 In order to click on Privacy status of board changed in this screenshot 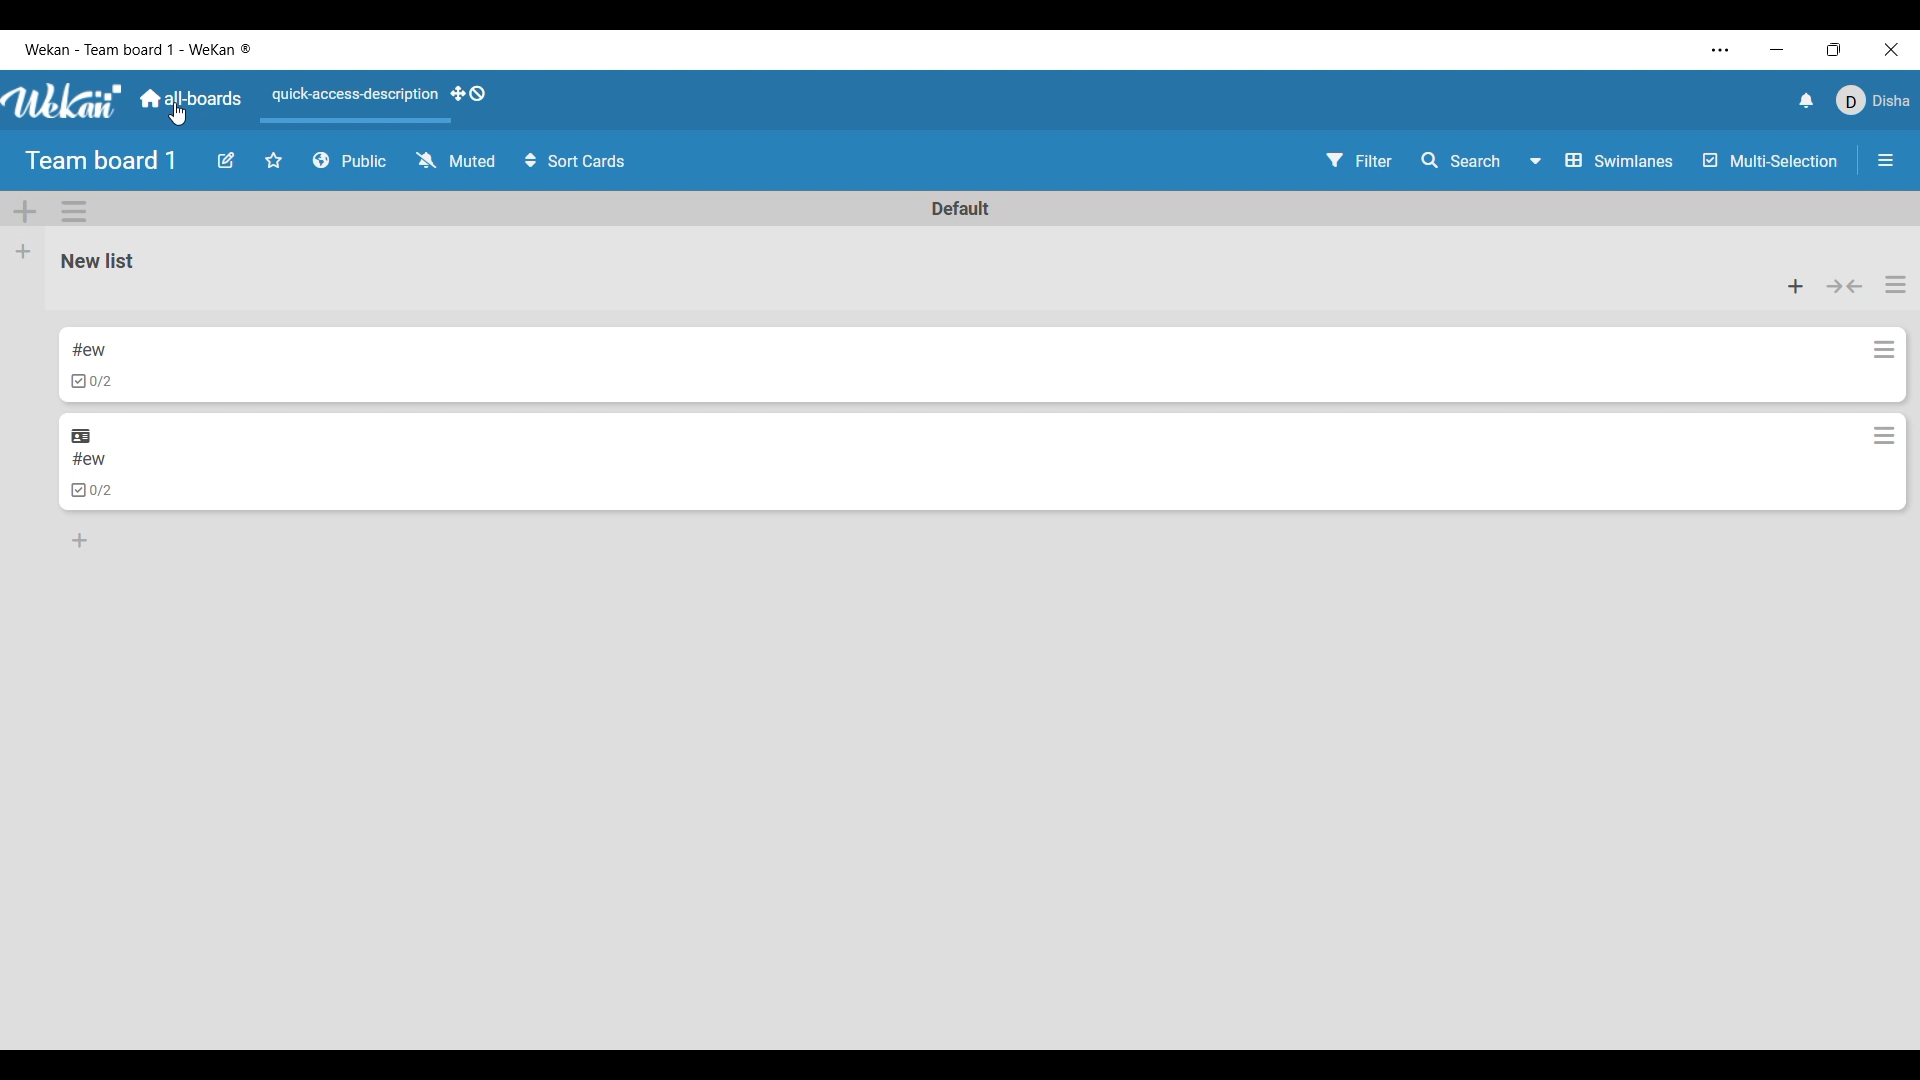, I will do `click(350, 161)`.